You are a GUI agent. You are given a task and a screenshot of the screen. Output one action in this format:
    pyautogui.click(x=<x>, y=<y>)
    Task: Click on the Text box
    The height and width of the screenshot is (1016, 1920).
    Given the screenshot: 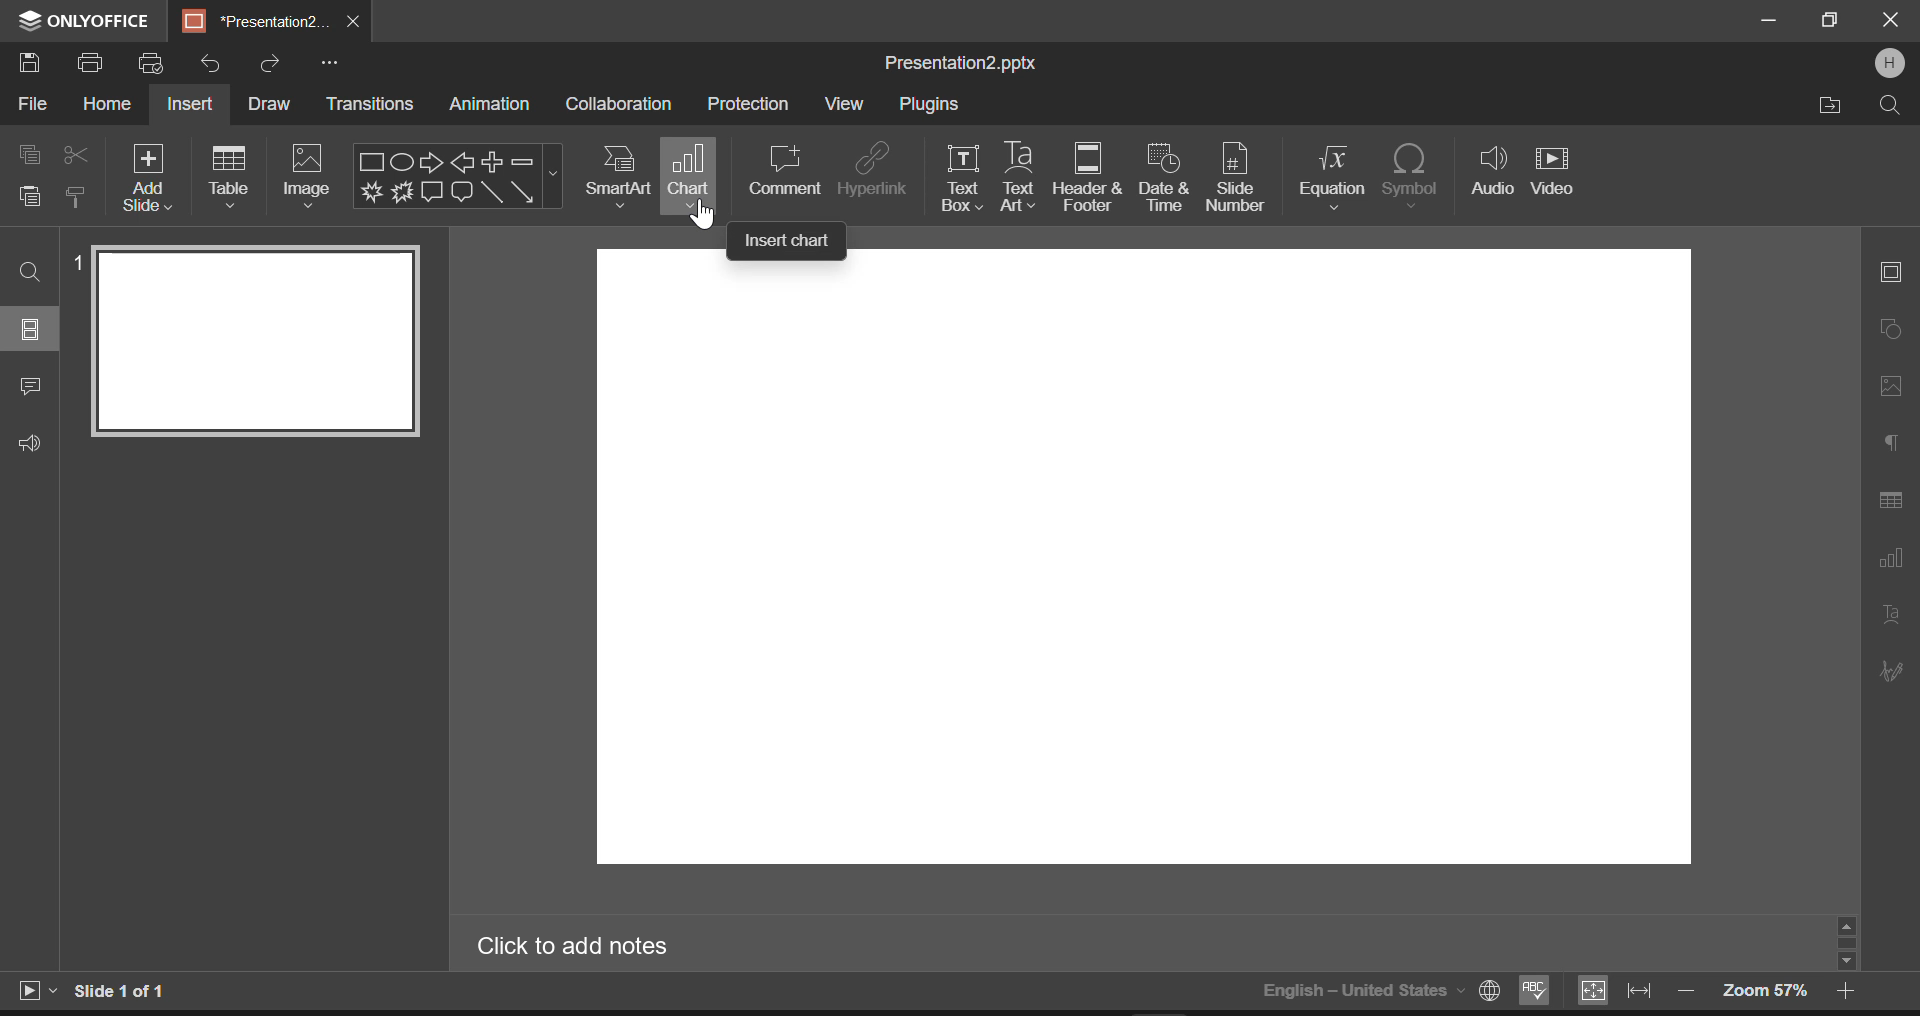 What is the action you would take?
    pyautogui.click(x=960, y=178)
    